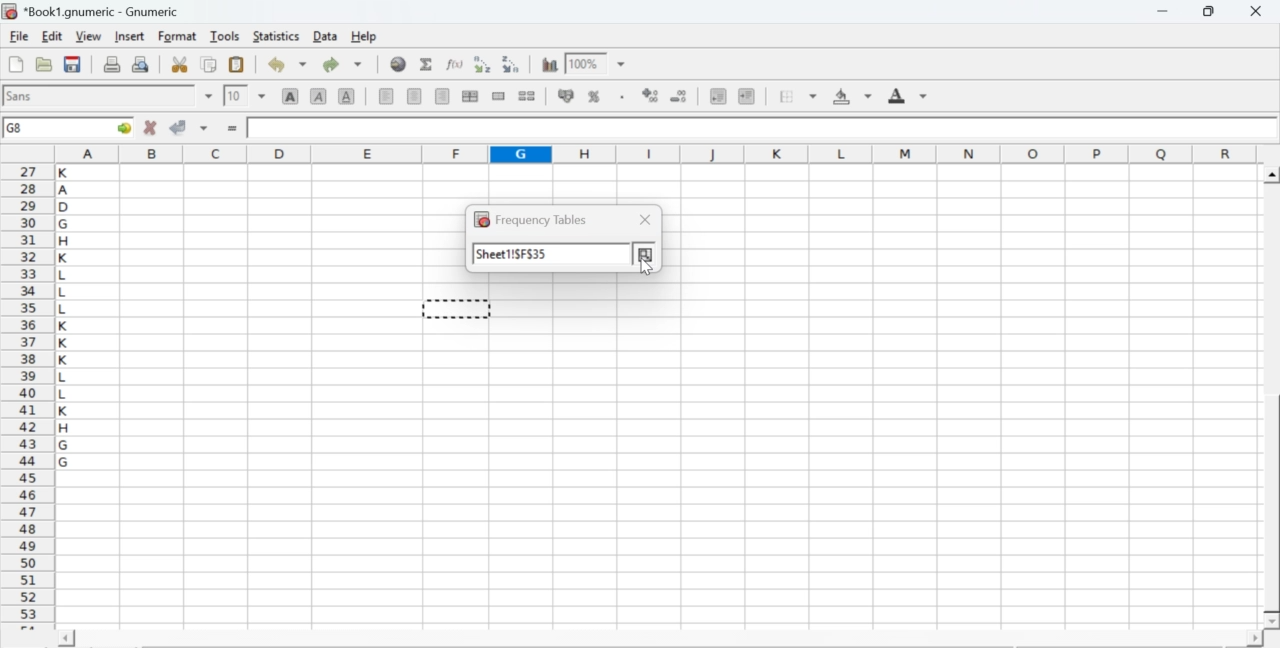 The image size is (1280, 648). What do you see at coordinates (42, 64) in the screenshot?
I see `open` at bounding box center [42, 64].